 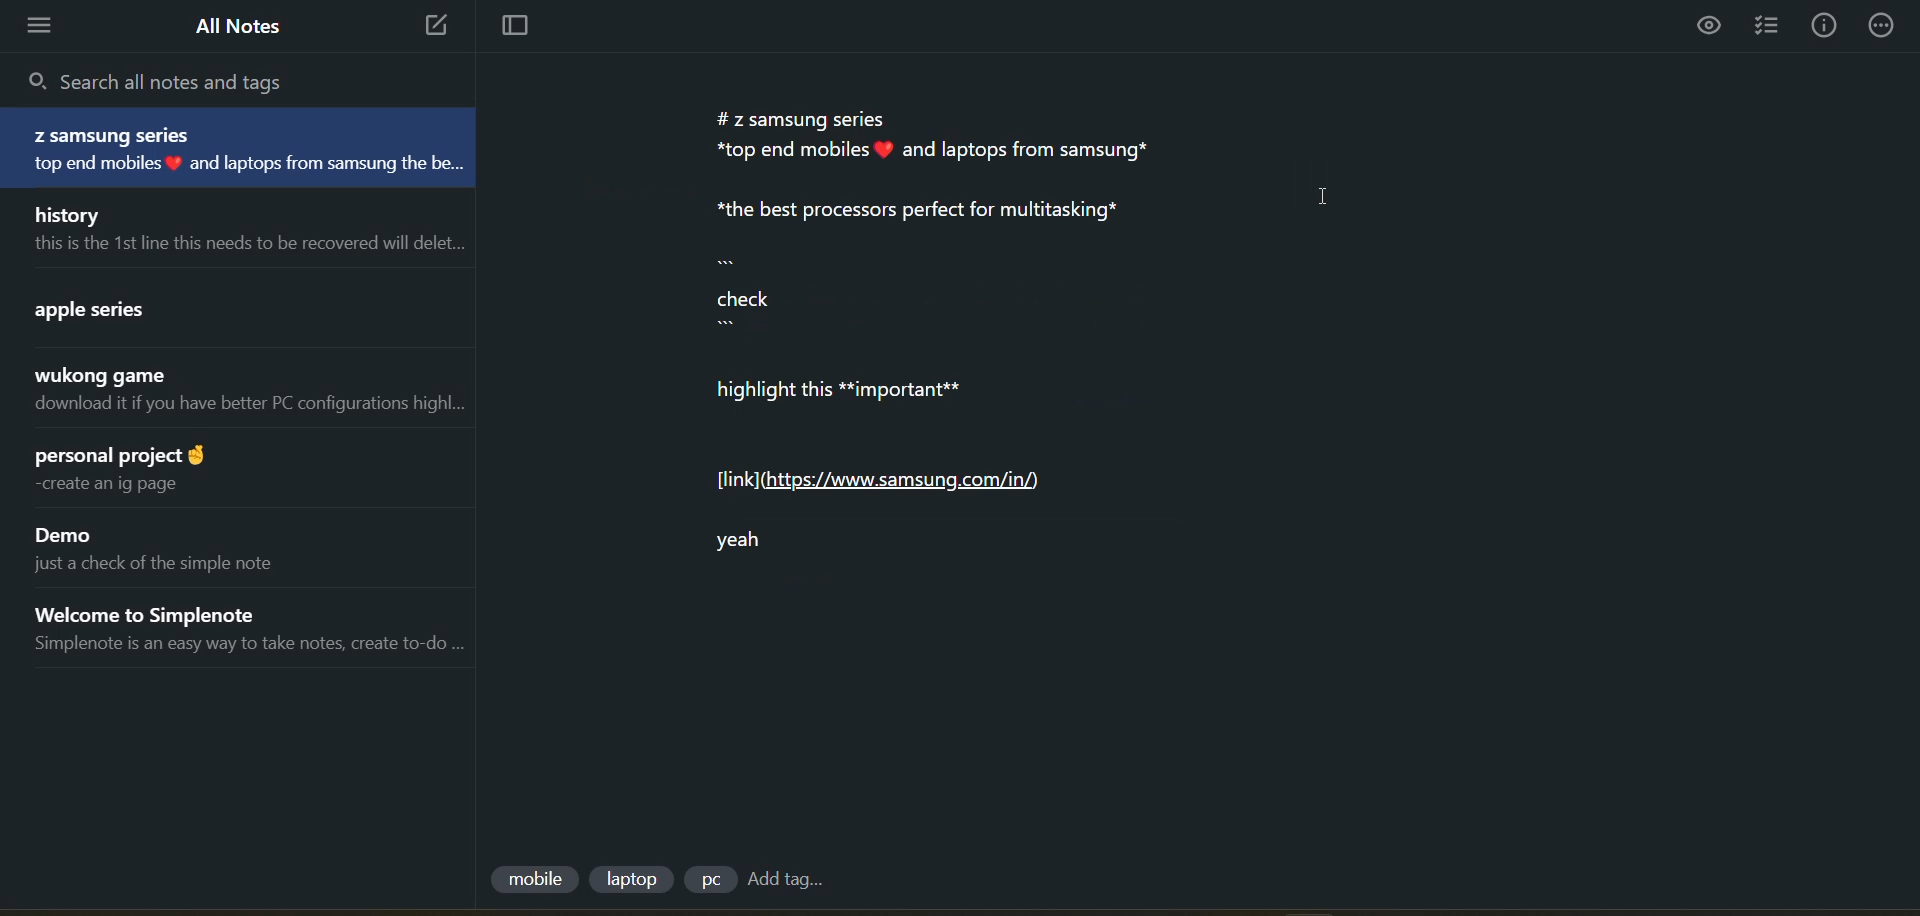 What do you see at coordinates (240, 629) in the screenshot?
I see `note title and preview` at bounding box center [240, 629].